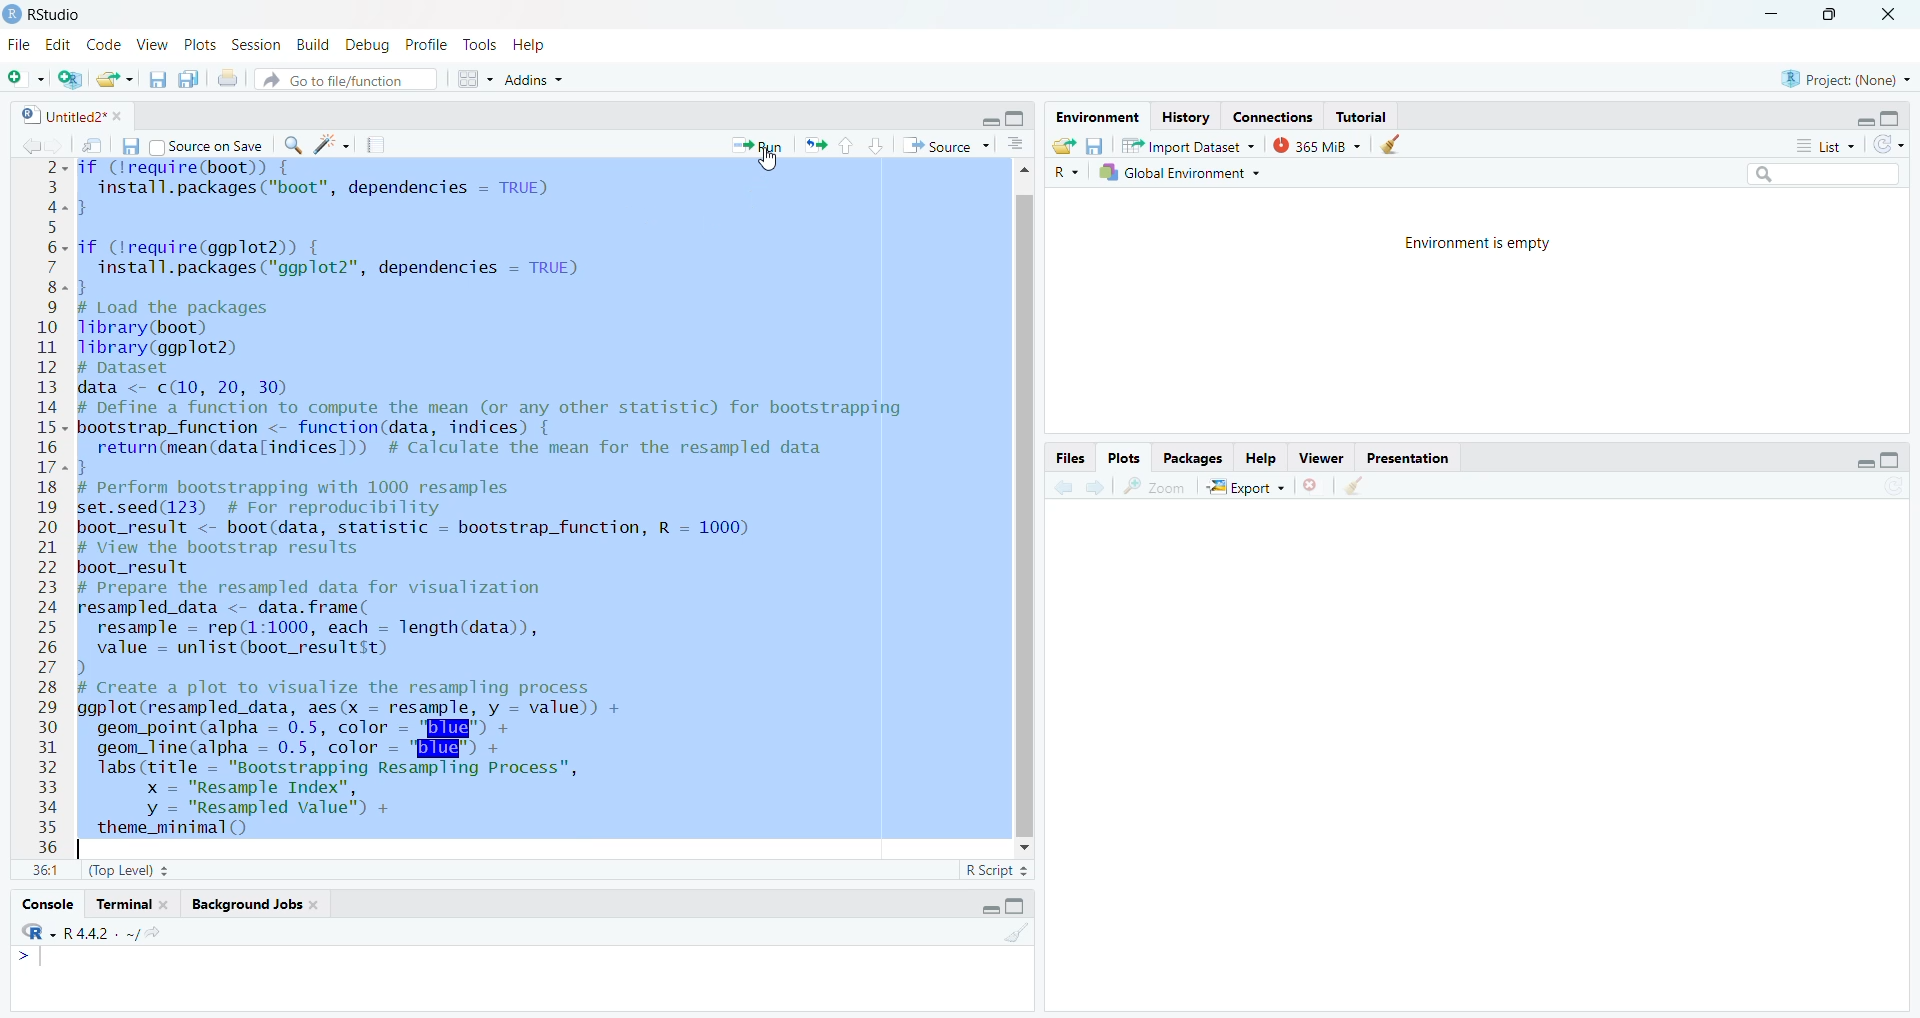  Describe the element at coordinates (1828, 17) in the screenshot. I see `maximize` at that location.